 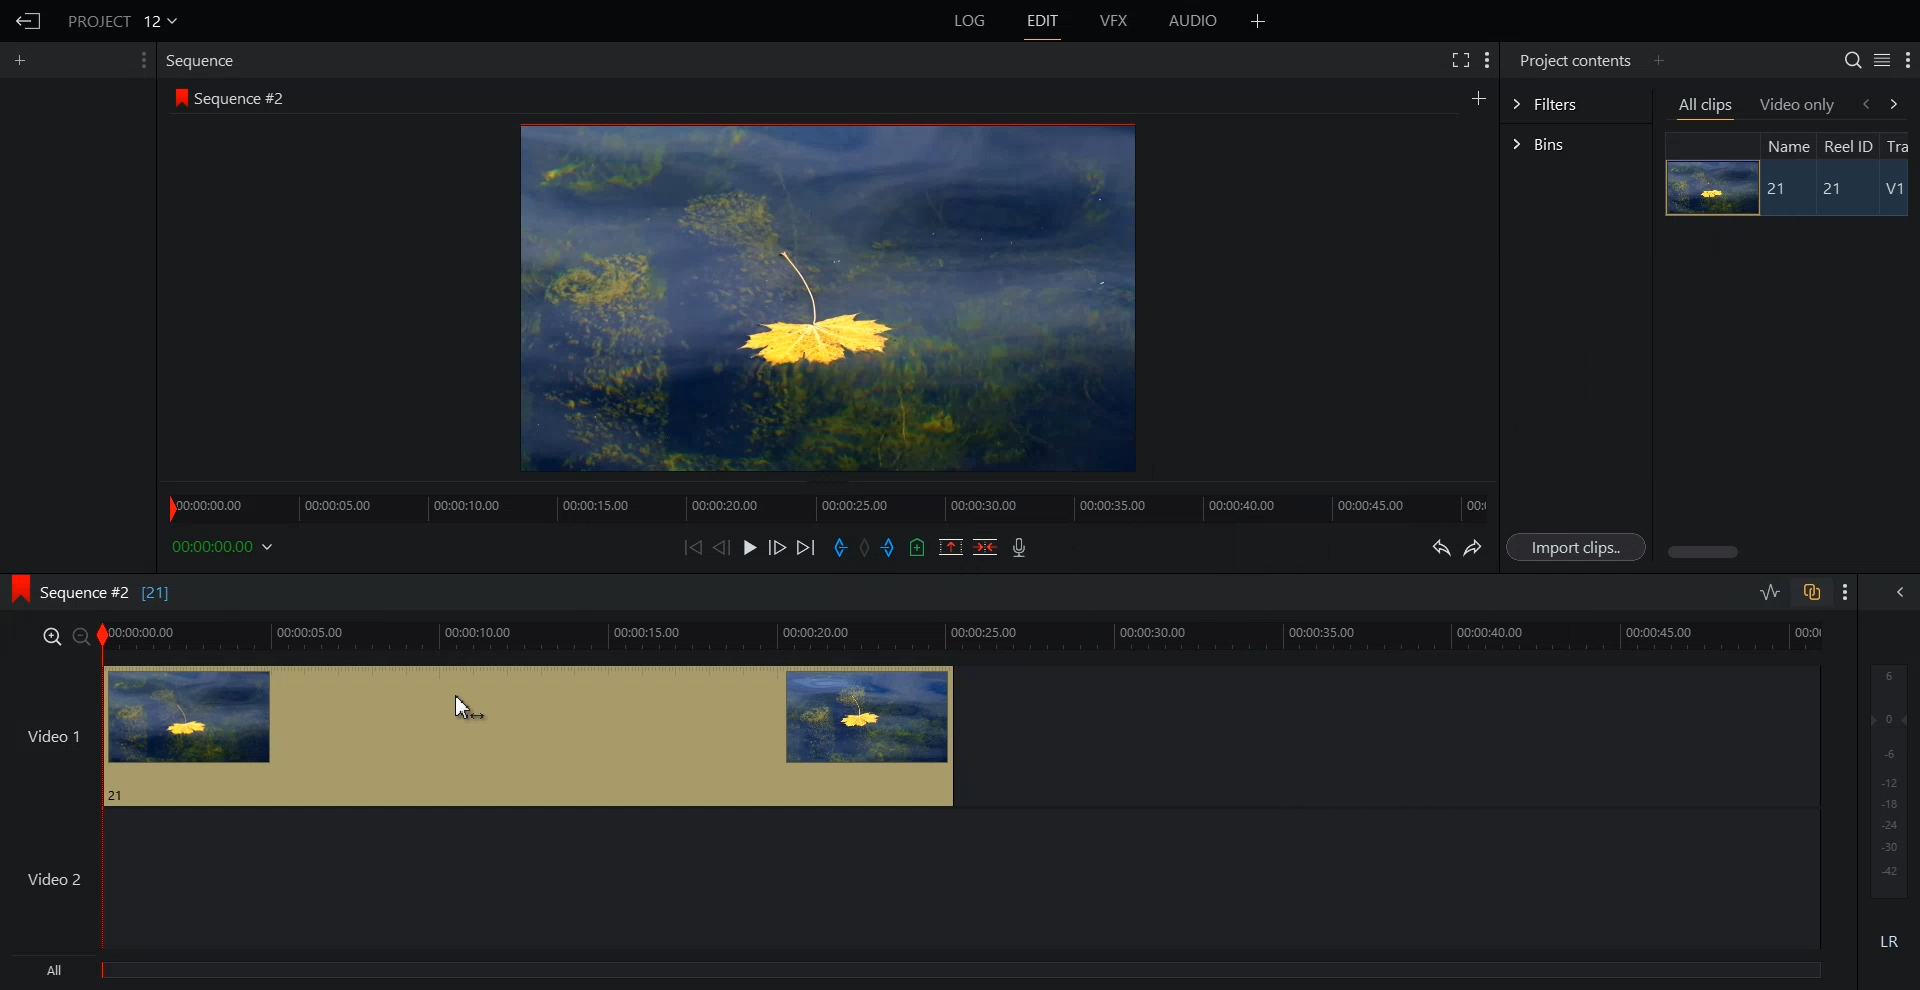 What do you see at coordinates (14, 586) in the screenshot?
I see `logo` at bounding box center [14, 586].